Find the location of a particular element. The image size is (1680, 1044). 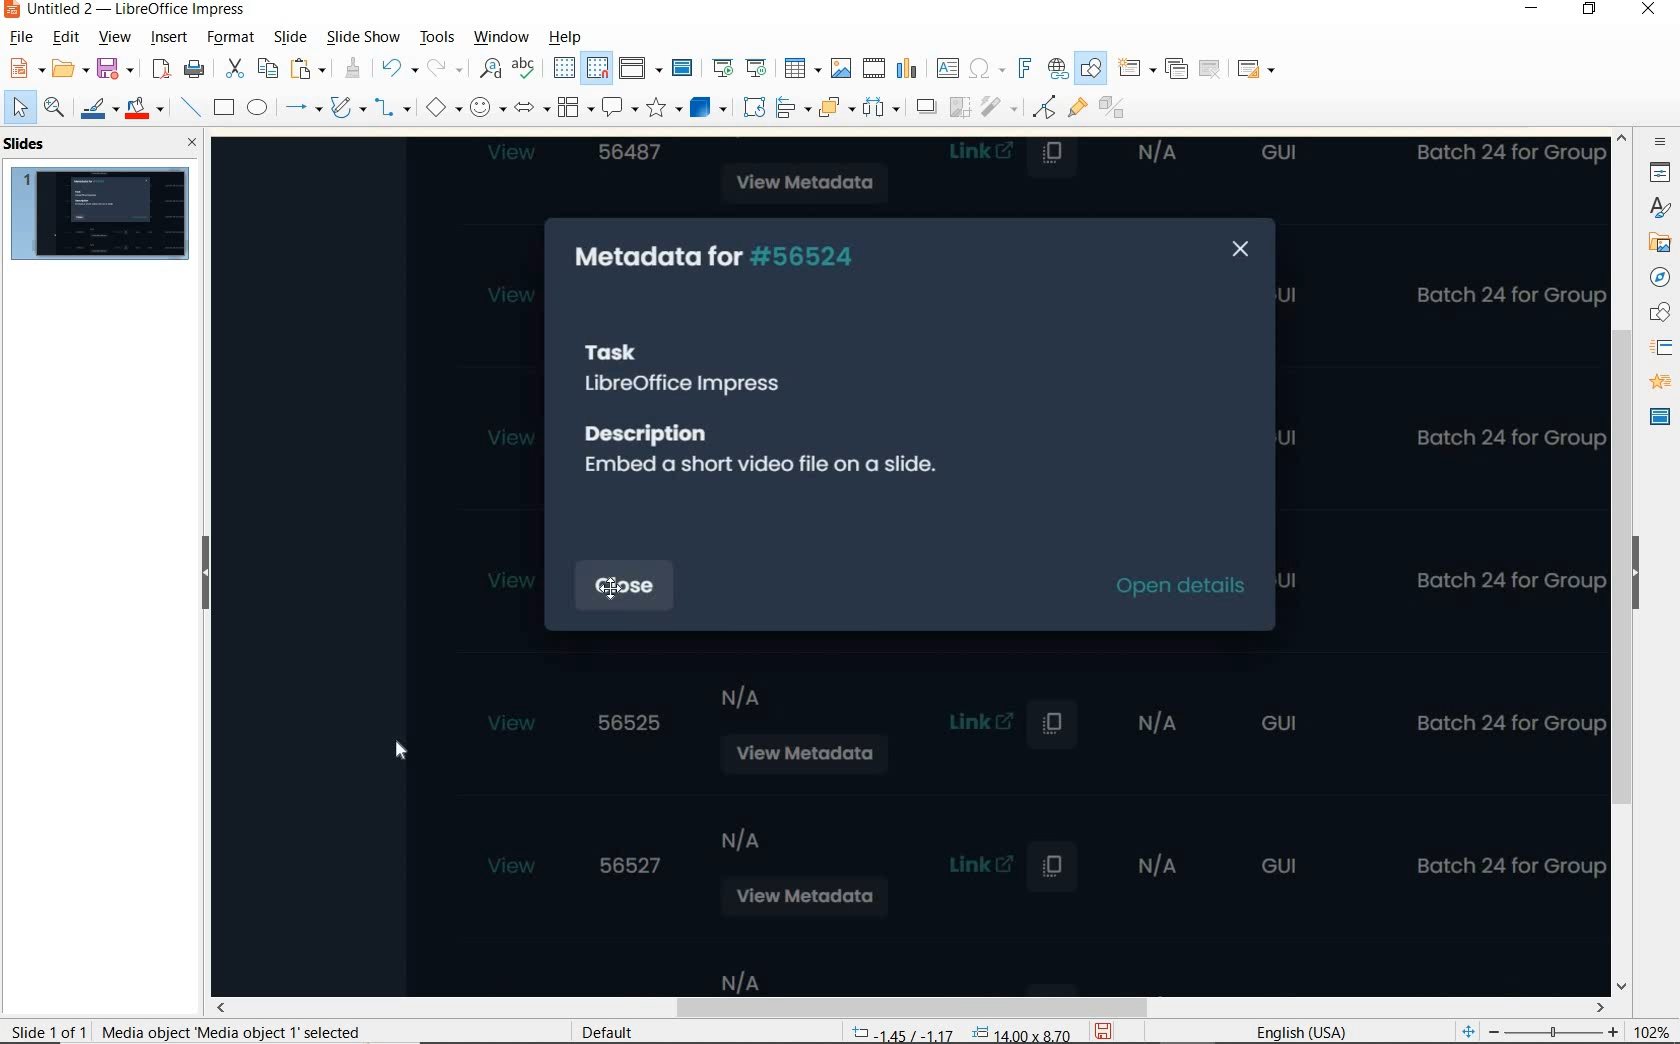

ELLIPSE is located at coordinates (259, 109).